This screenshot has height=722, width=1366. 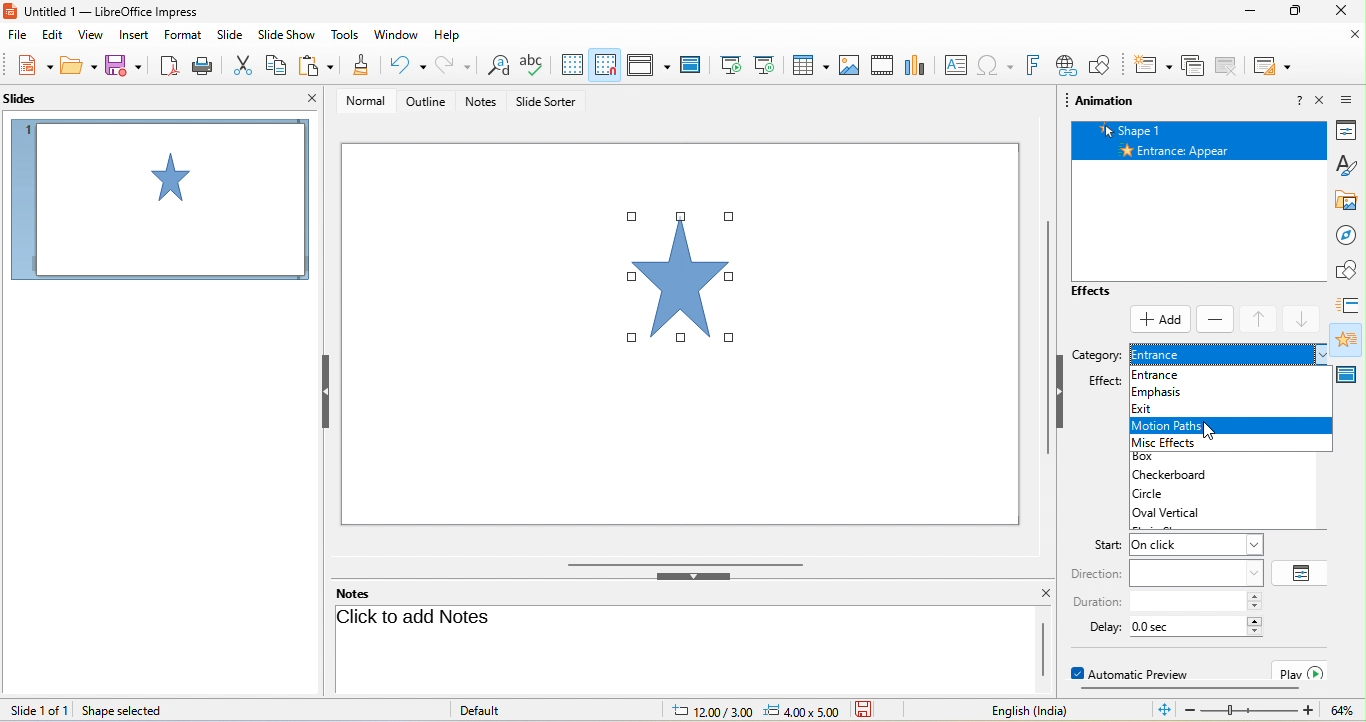 What do you see at coordinates (728, 65) in the screenshot?
I see `start from first slide` at bounding box center [728, 65].